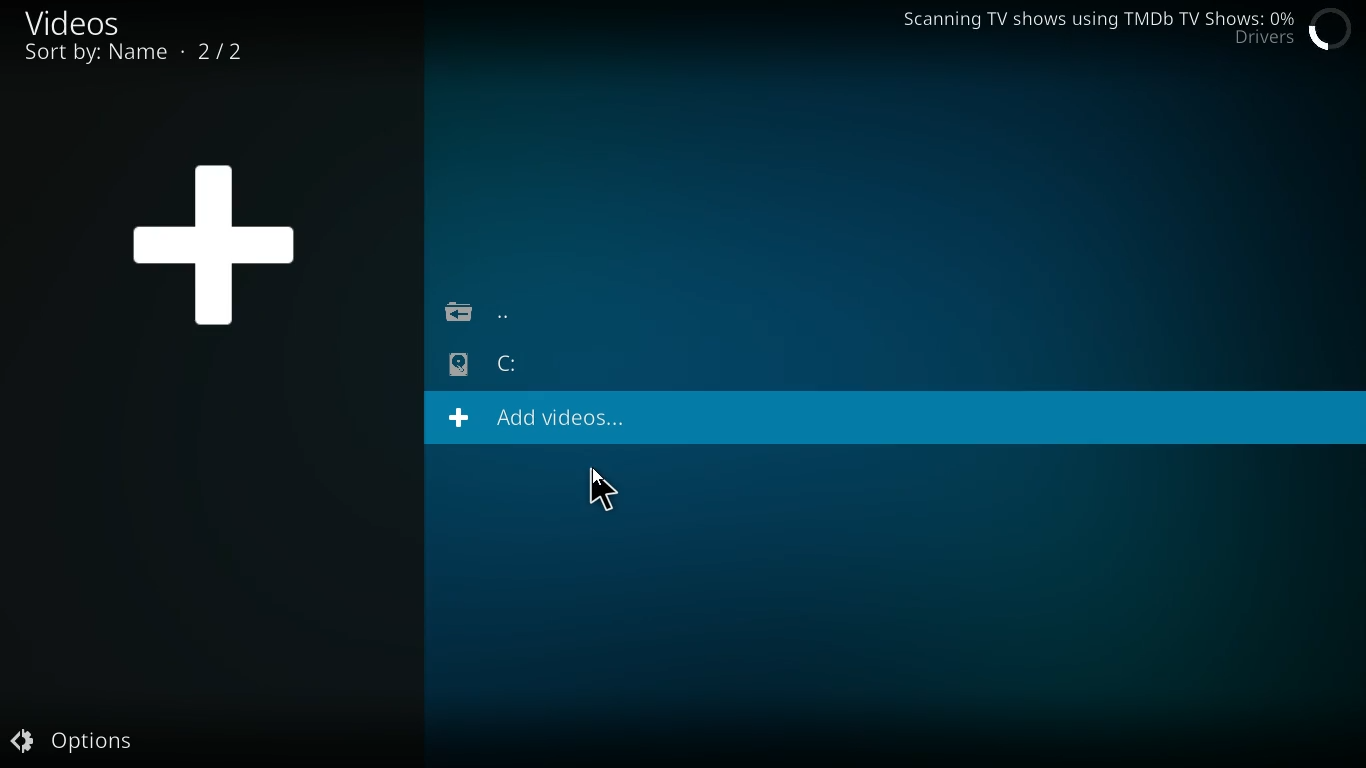 The image size is (1366, 768). Describe the element at coordinates (1335, 30) in the screenshot. I see `Loading` at that location.